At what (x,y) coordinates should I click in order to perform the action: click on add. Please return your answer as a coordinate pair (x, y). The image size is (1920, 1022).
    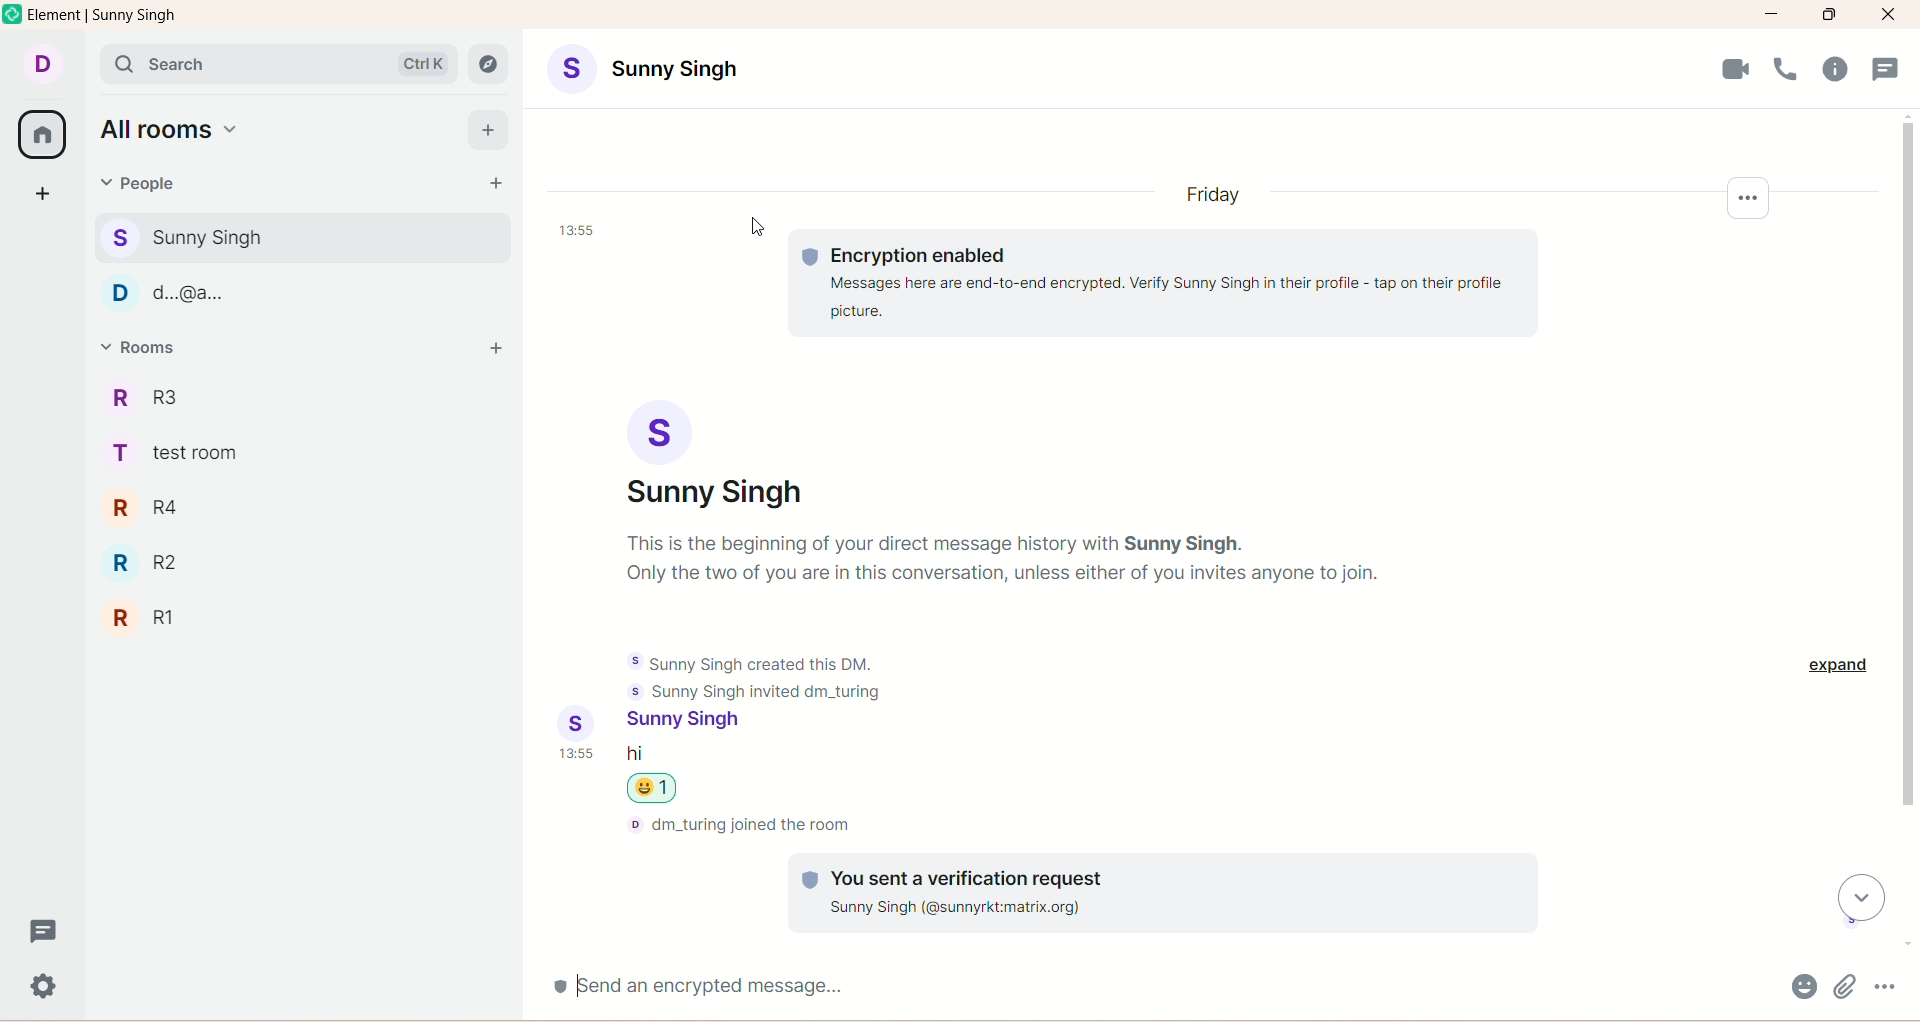
    Looking at the image, I should click on (494, 350).